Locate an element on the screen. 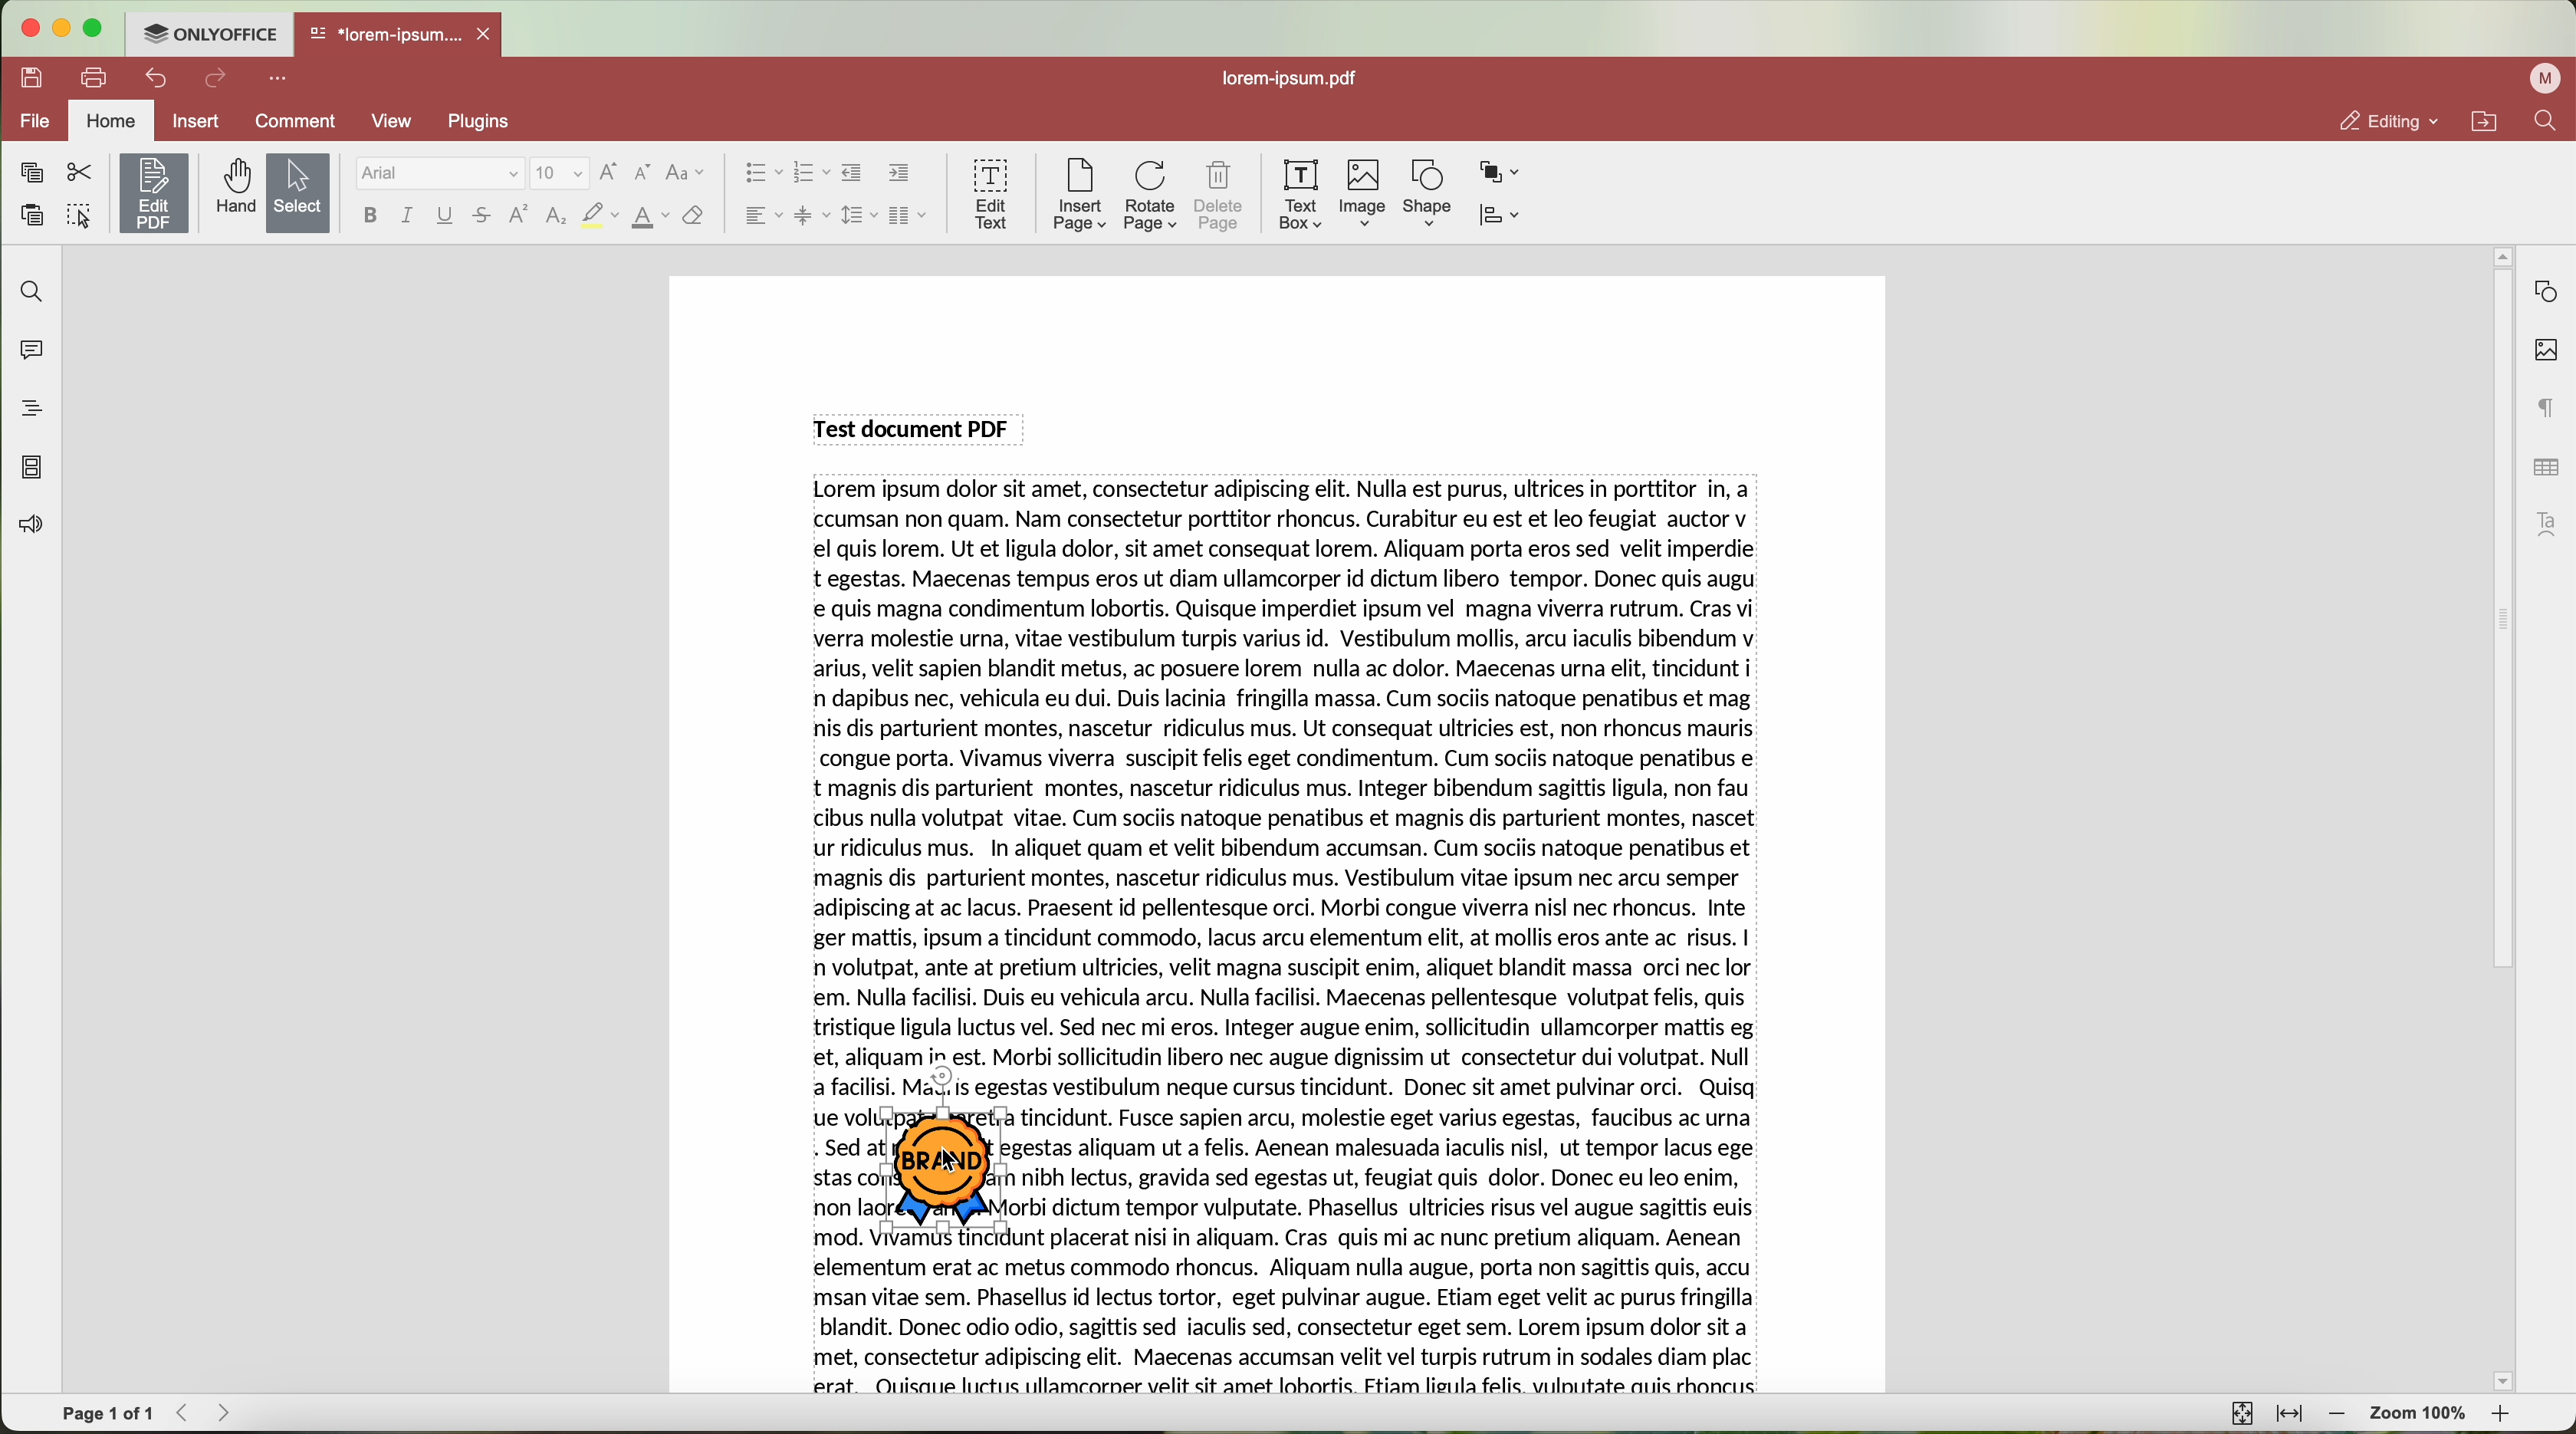  *lorem-ipsum.... is located at coordinates (384, 30).